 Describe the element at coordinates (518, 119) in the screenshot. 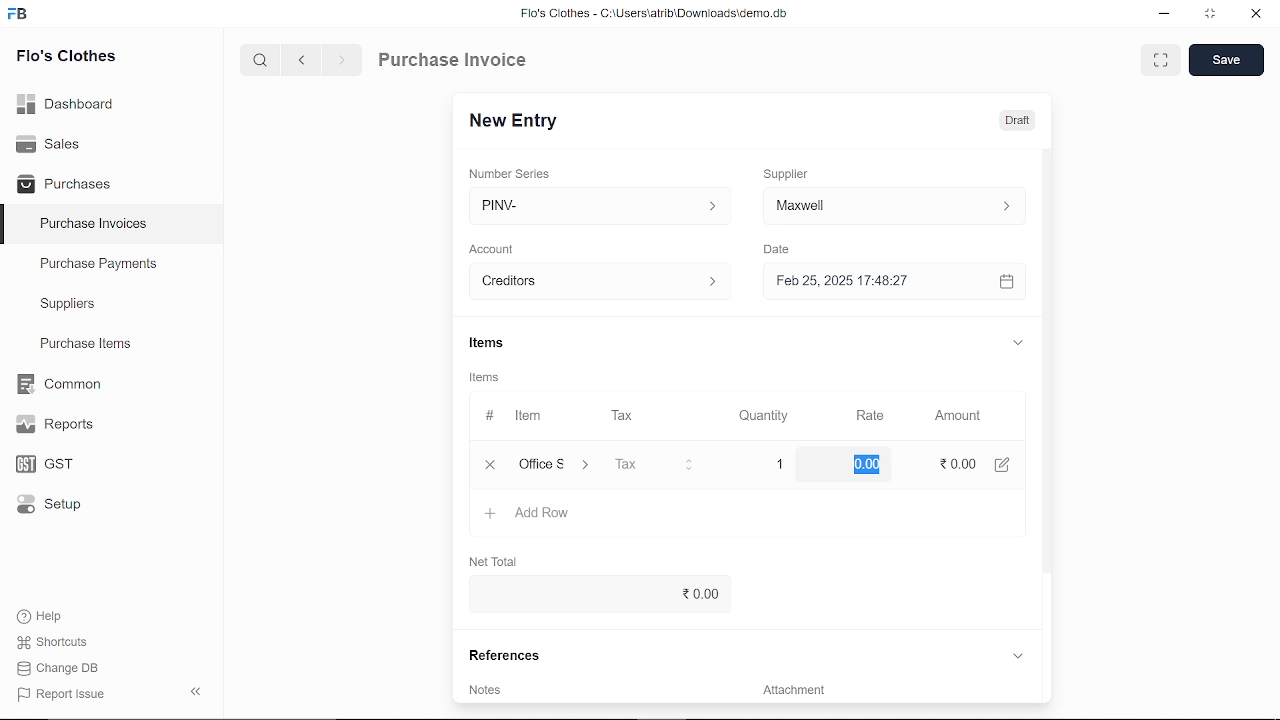

I see `New Entry` at that location.